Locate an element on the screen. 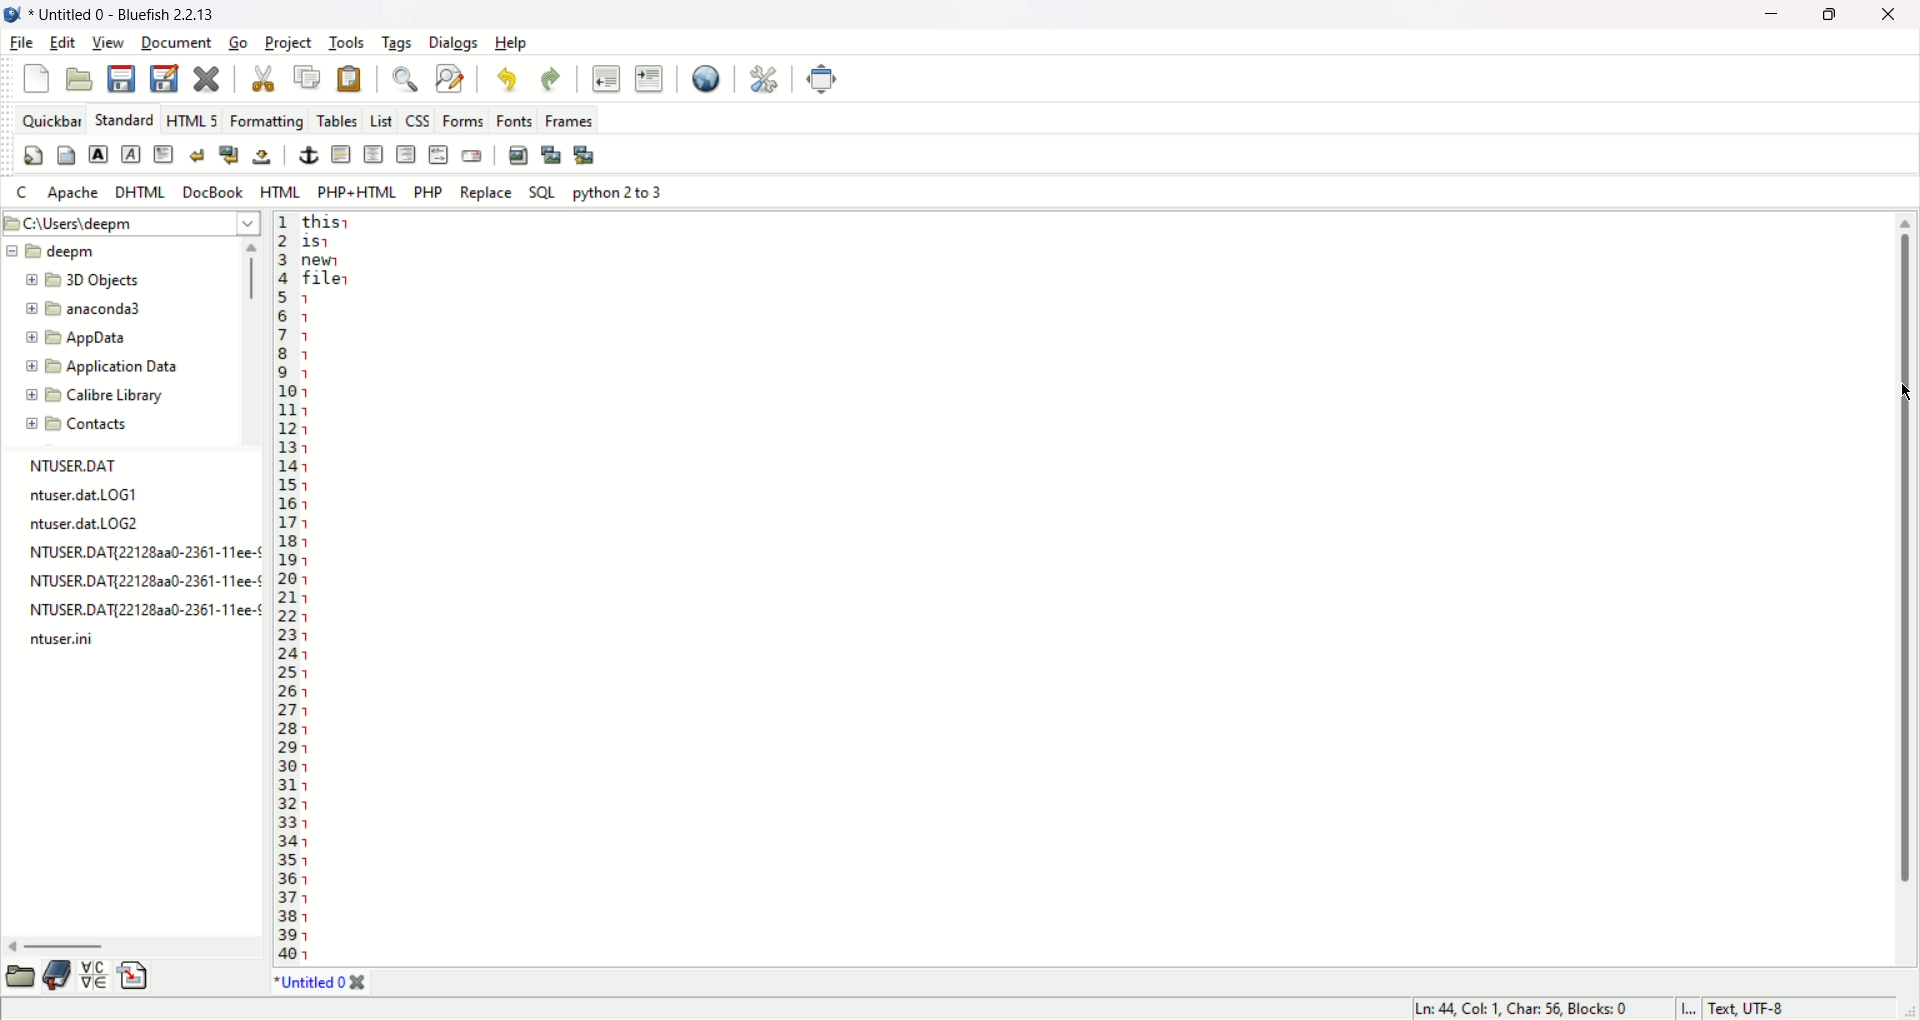 The height and width of the screenshot is (1020, 1920). charmap is located at coordinates (94, 974).